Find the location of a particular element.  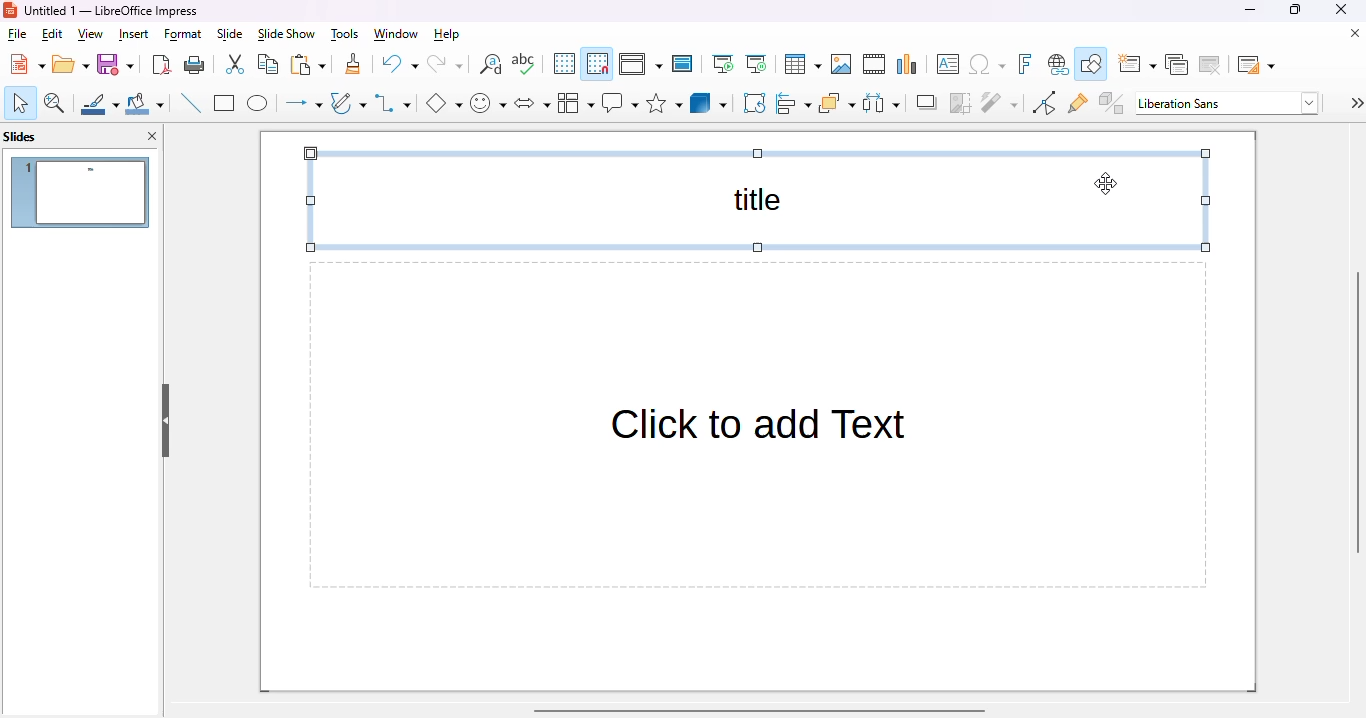

block arrows is located at coordinates (532, 104).